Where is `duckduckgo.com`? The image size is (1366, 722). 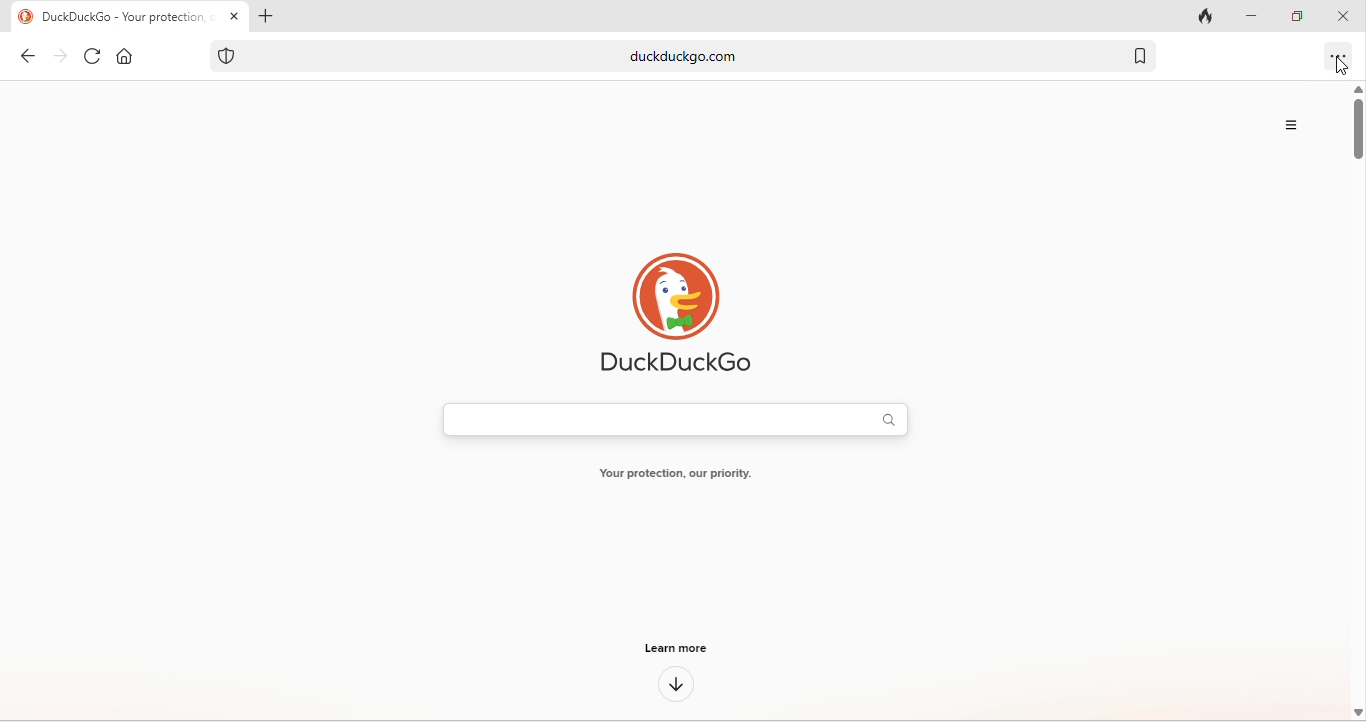 duckduckgo.com is located at coordinates (682, 54).